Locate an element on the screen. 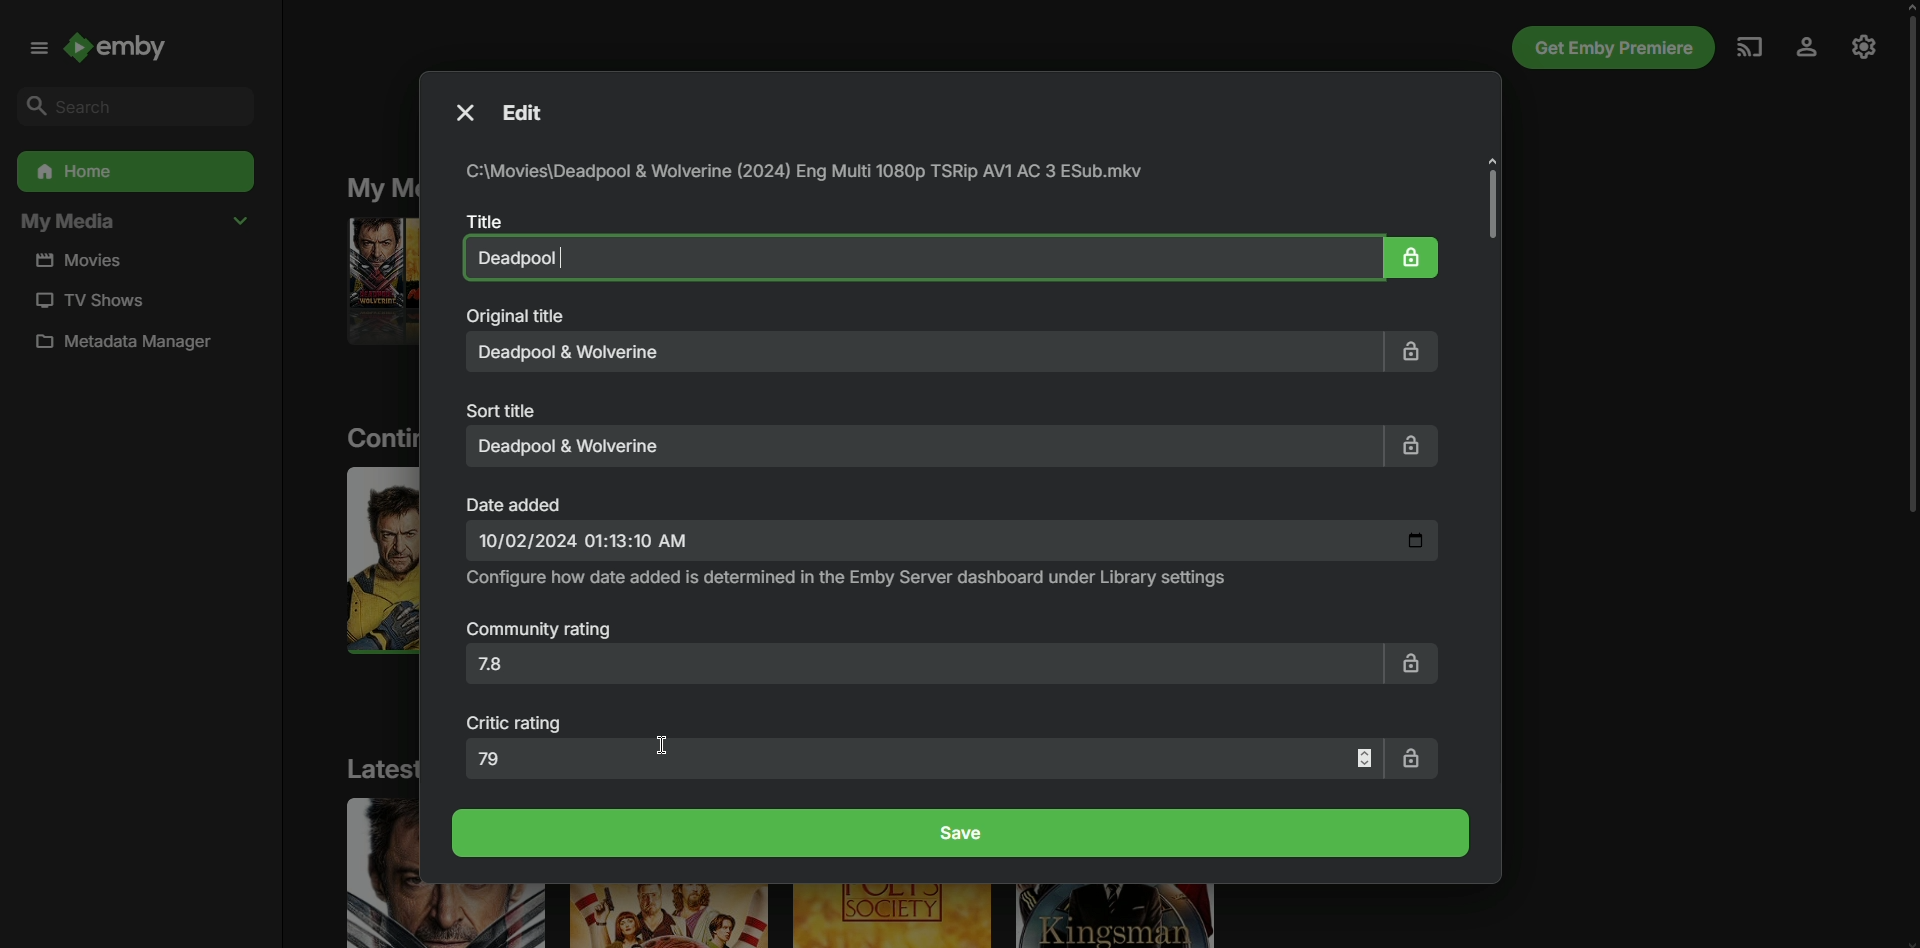 The image size is (1920, 948). Community Rating is located at coordinates (540, 631).